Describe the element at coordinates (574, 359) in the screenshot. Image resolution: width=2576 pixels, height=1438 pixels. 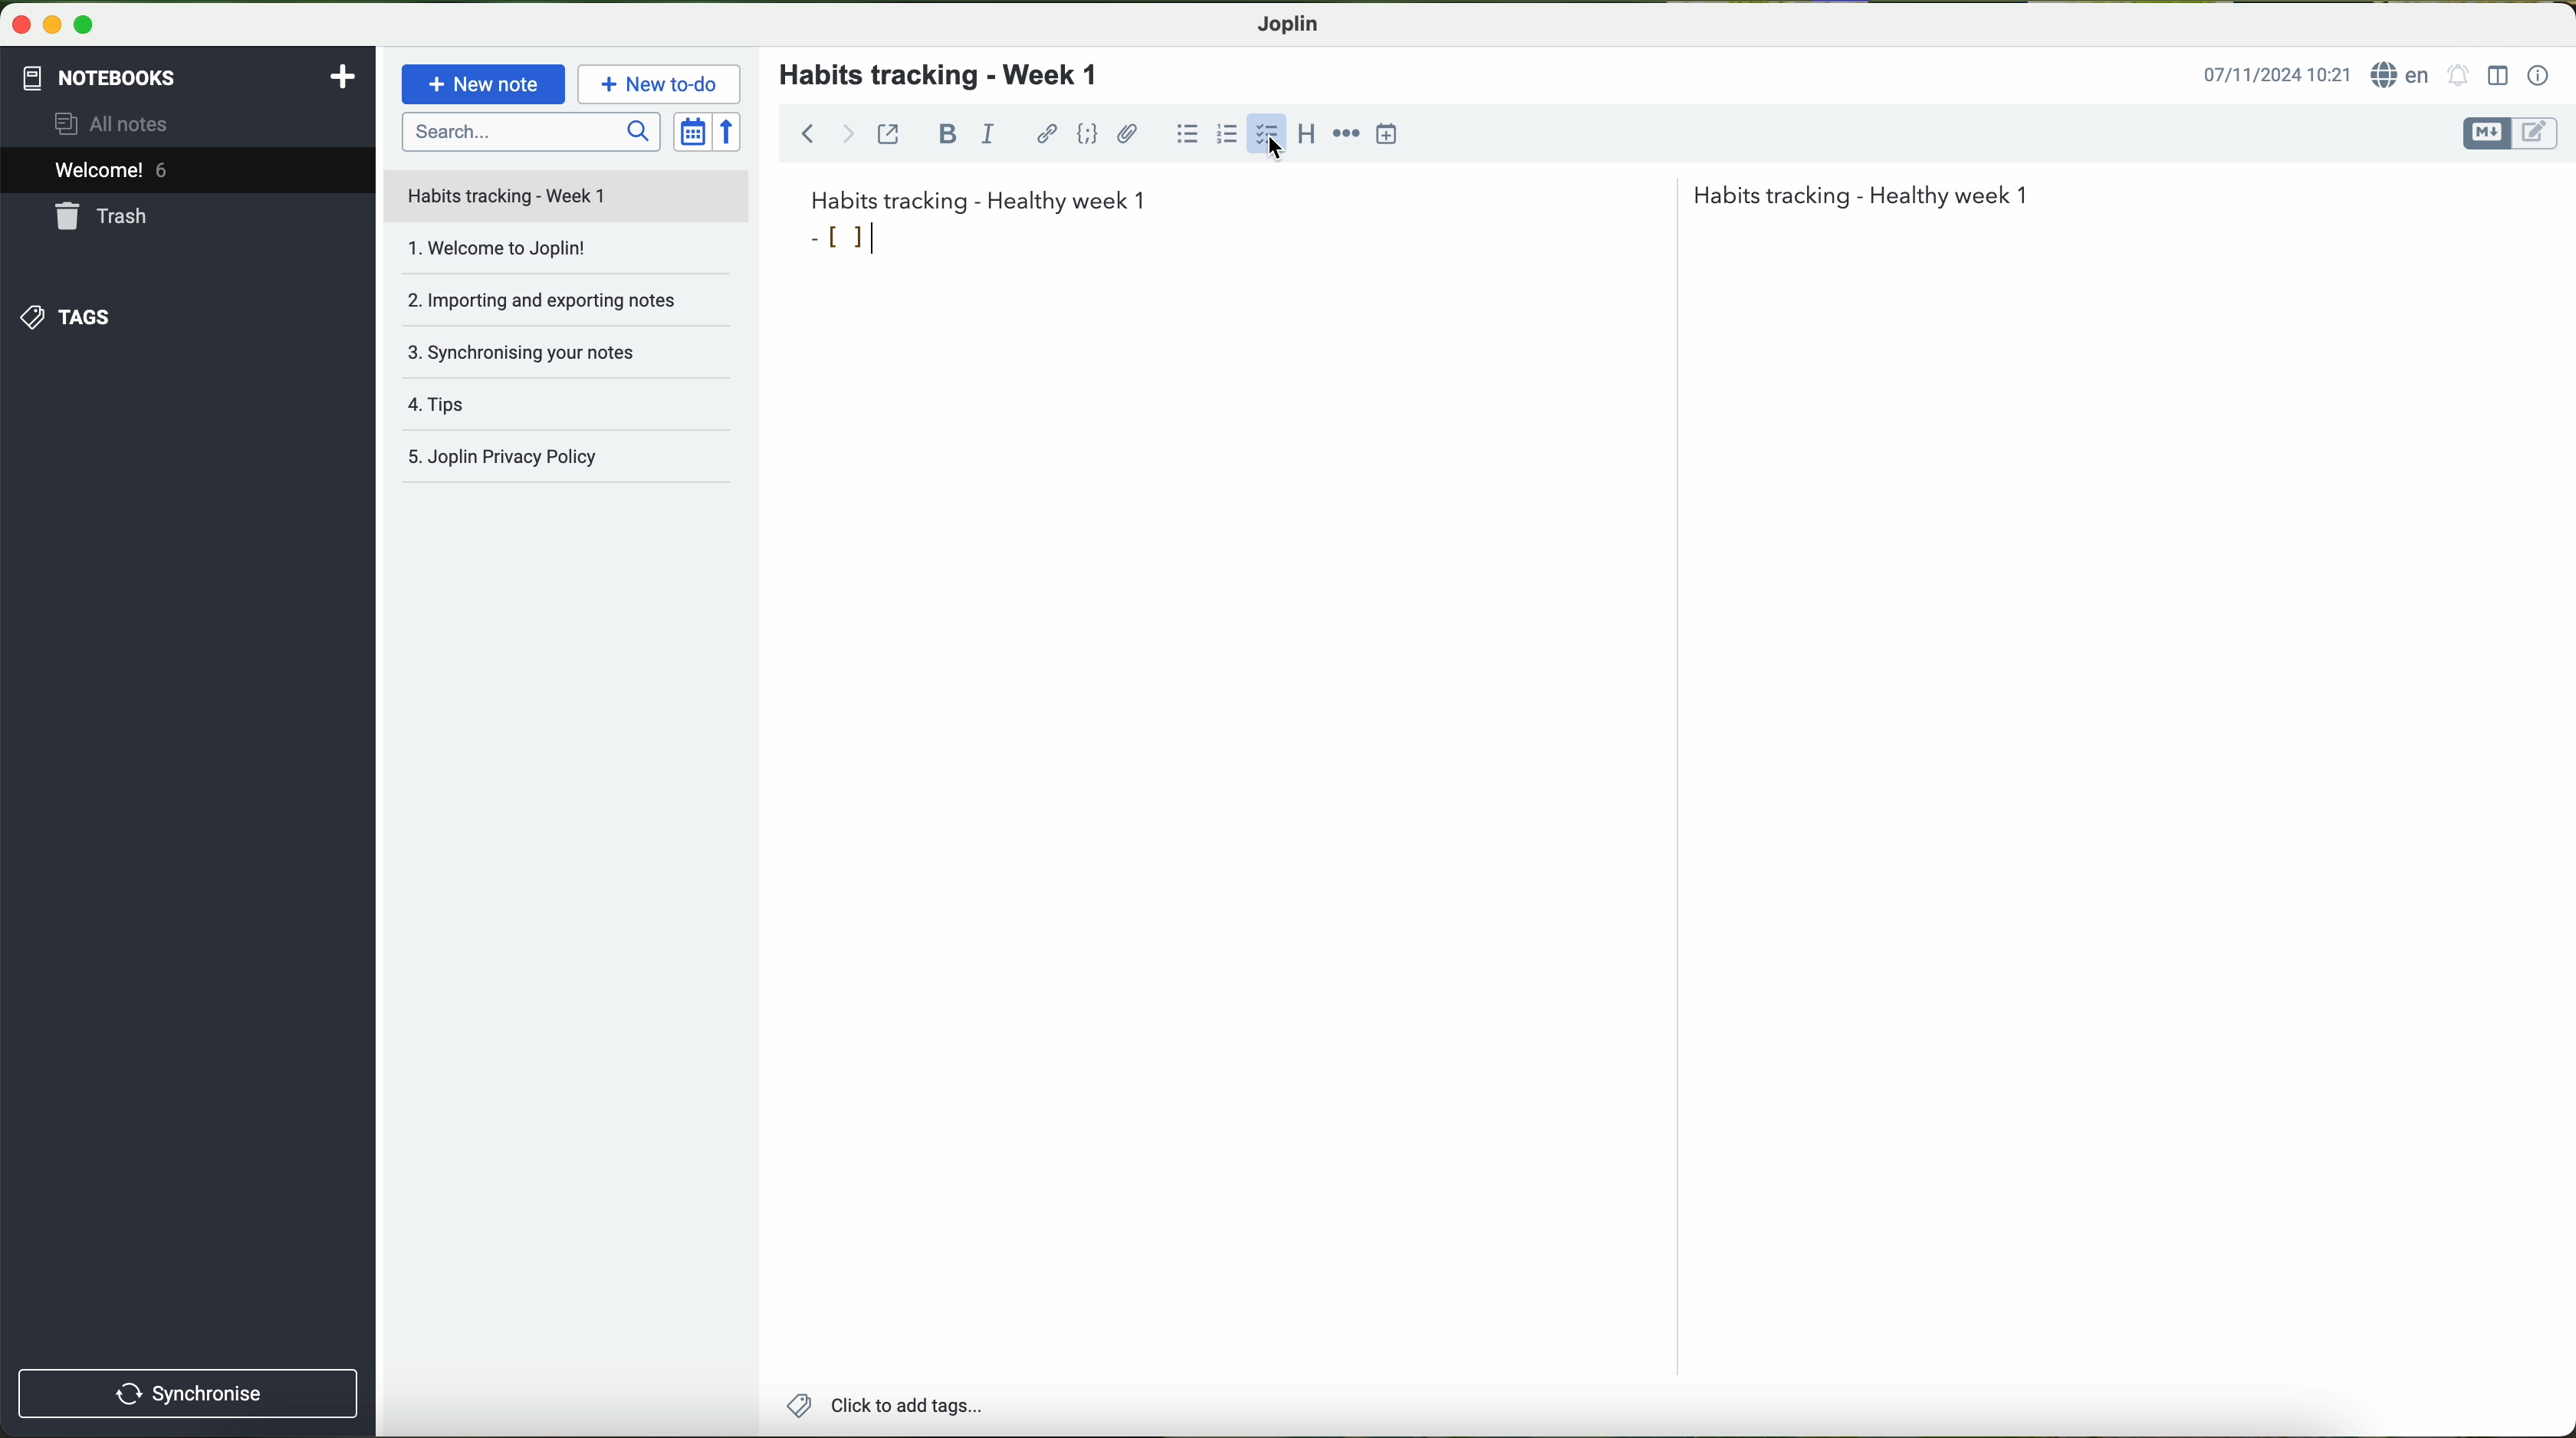
I see `synchronising your notes` at that location.